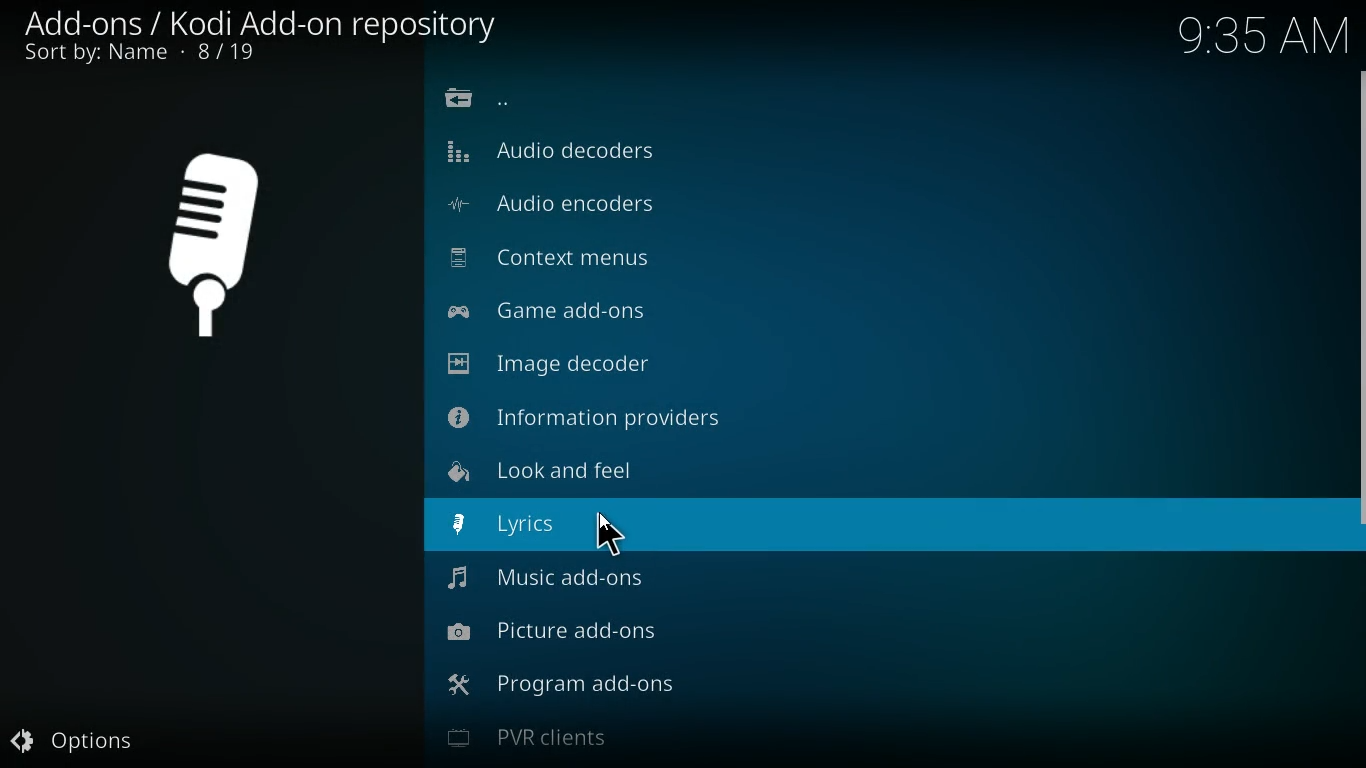 The height and width of the screenshot is (768, 1366). What do you see at coordinates (579, 364) in the screenshot?
I see `image decoder` at bounding box center [579, 364].